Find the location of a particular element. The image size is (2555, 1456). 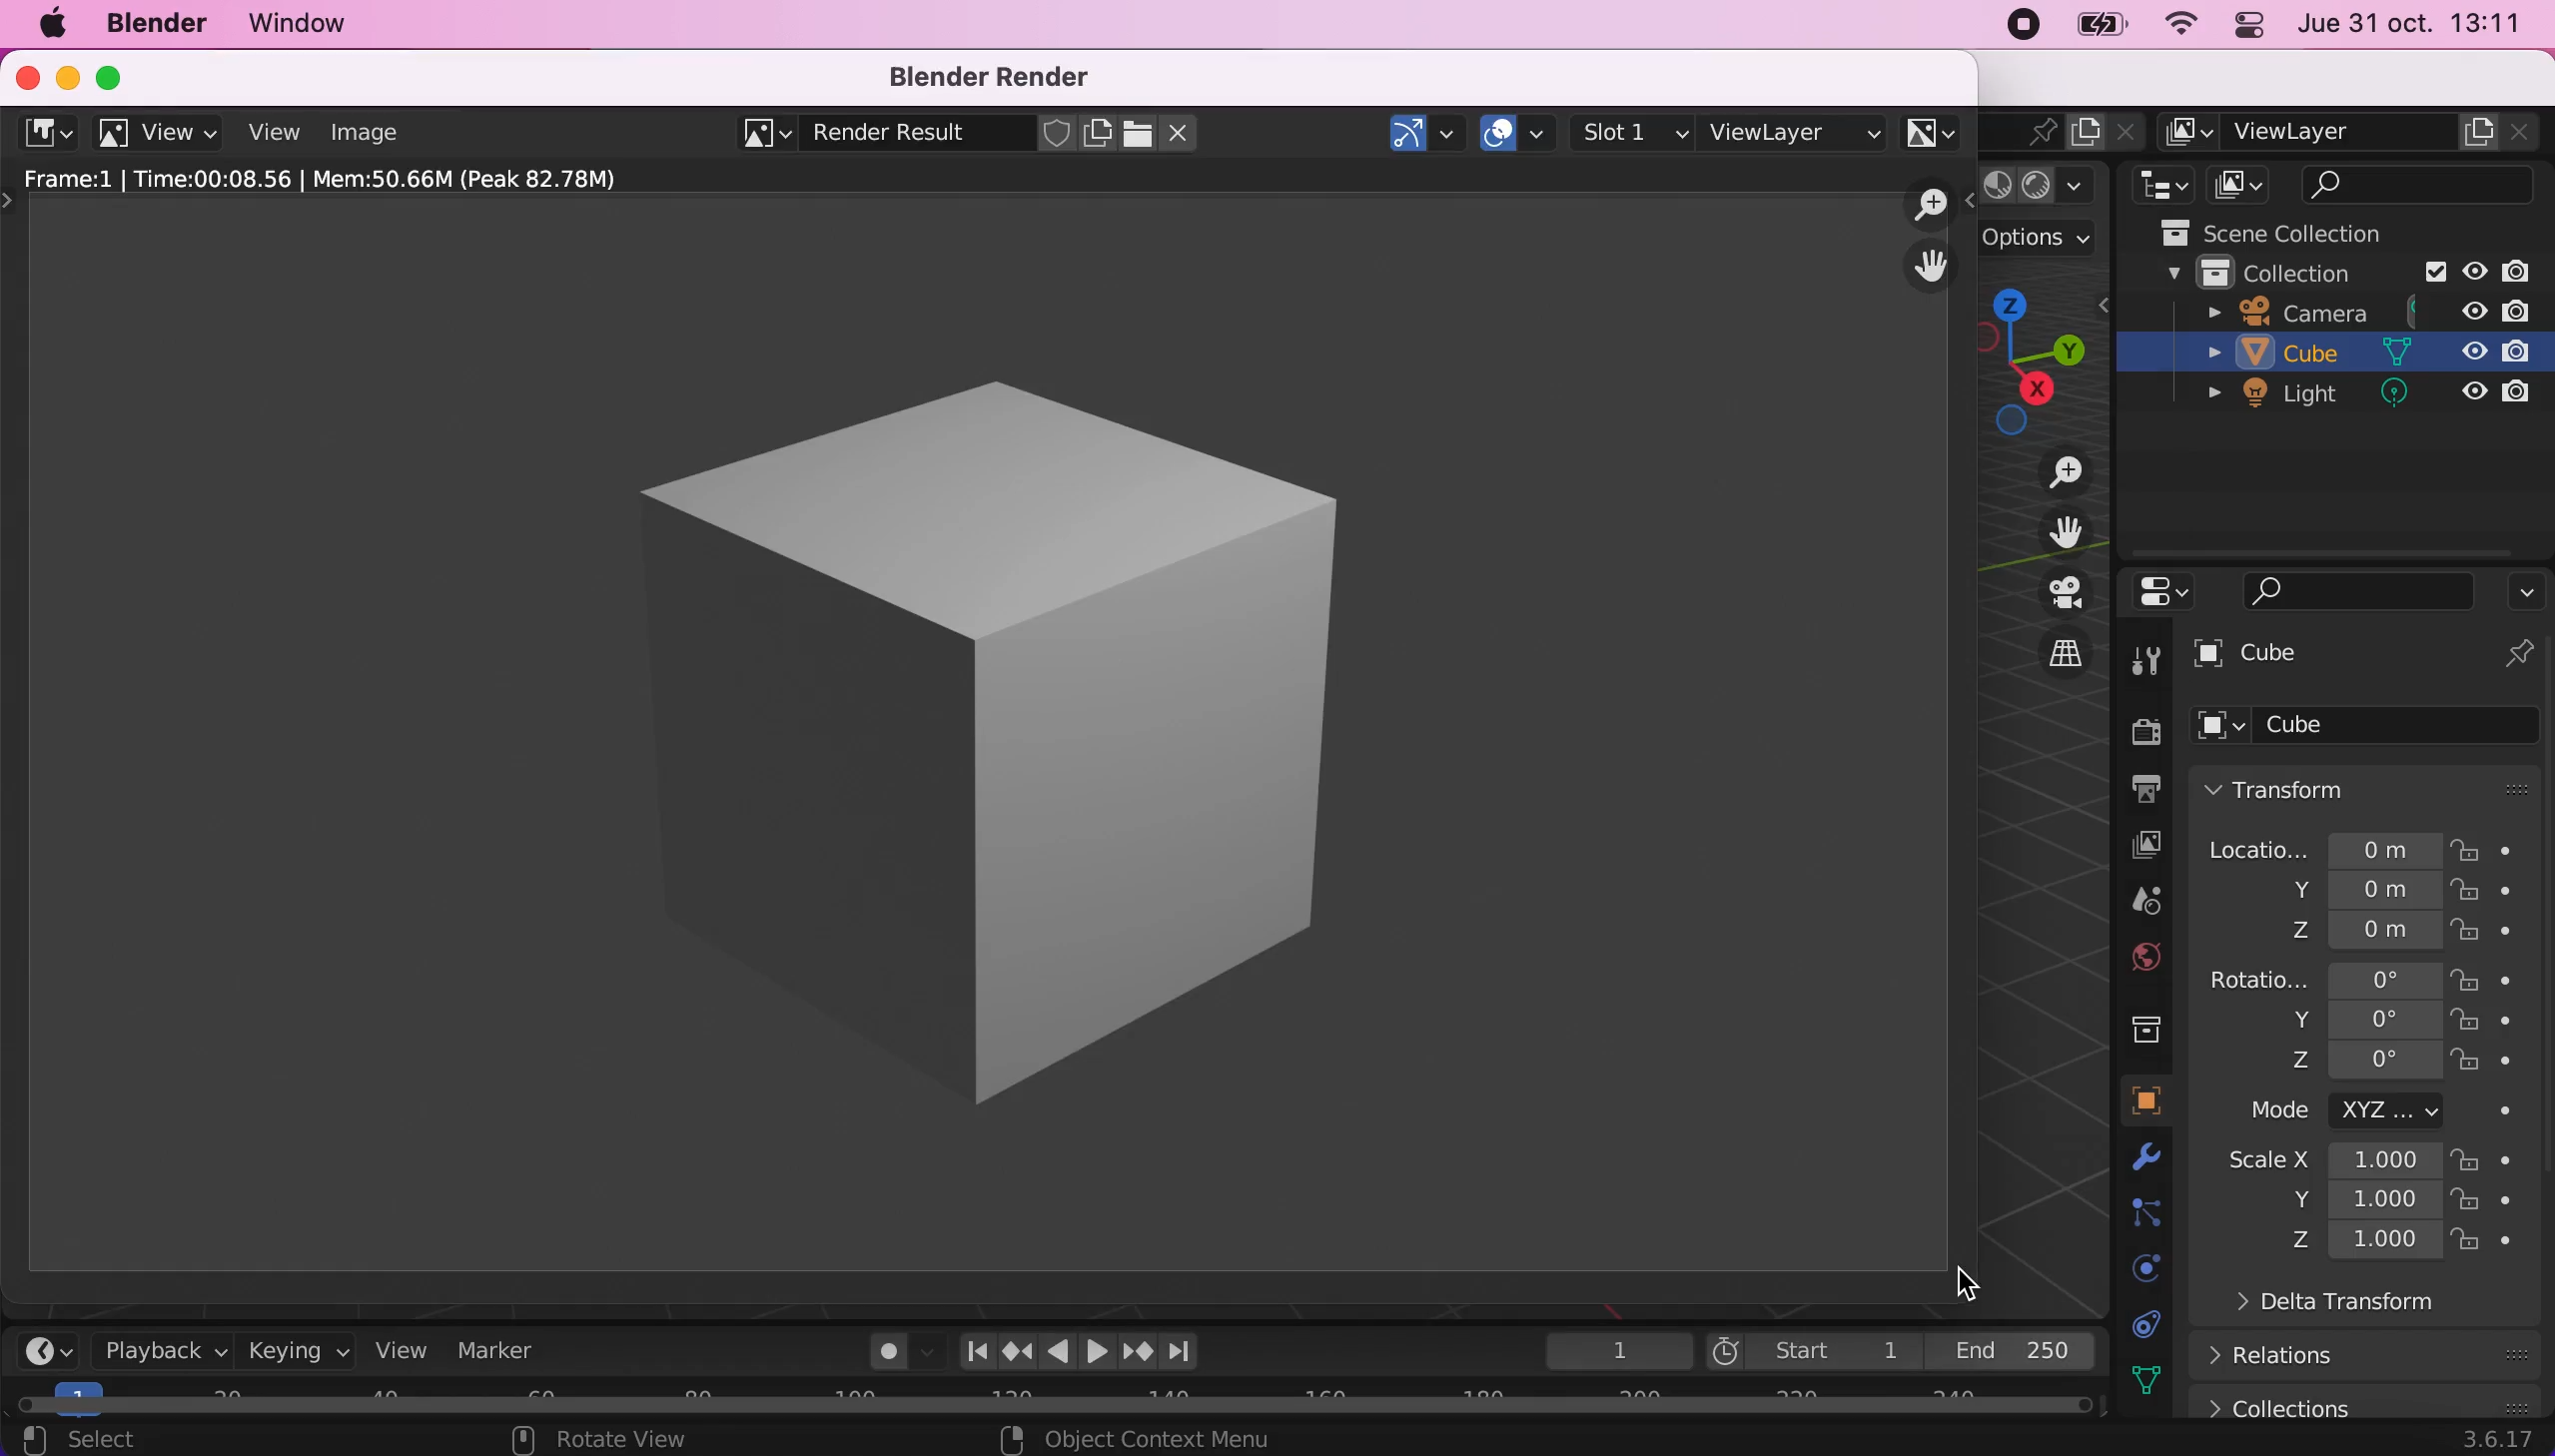

cube options is located at coordinates (2376, 726).